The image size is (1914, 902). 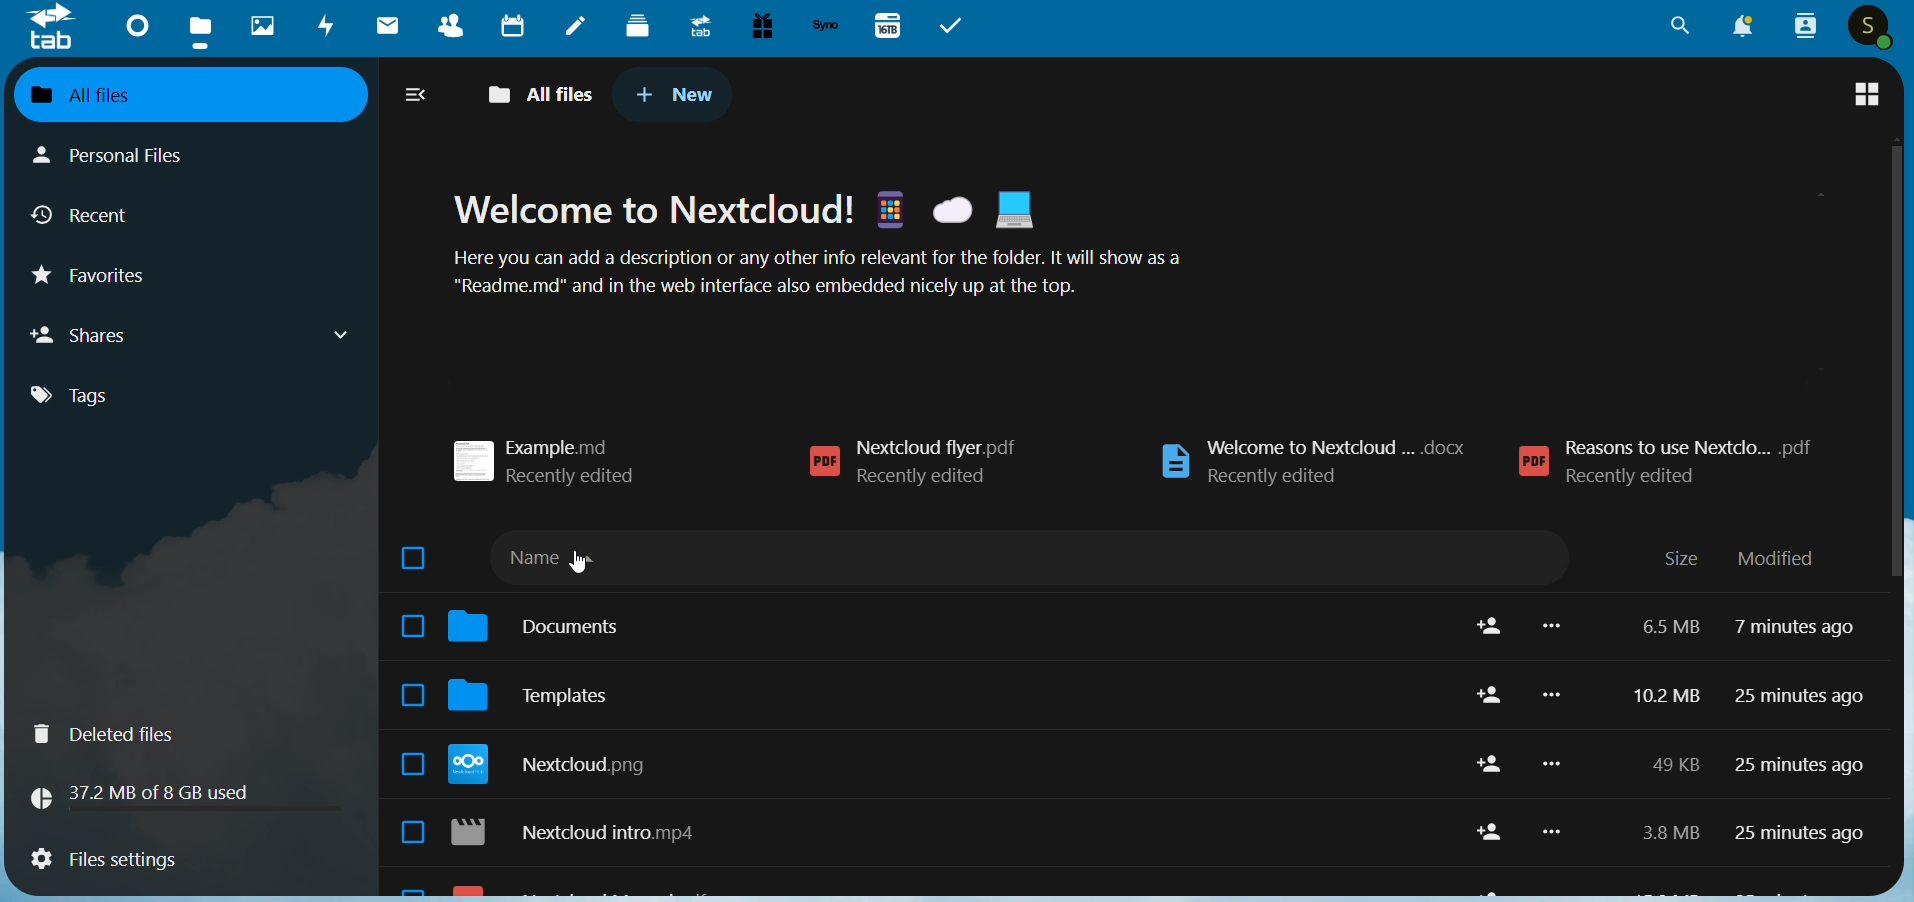 What do you see at coordinates (813, 662) in the screenshot?
I see `reordered folder` at bounding box center [813, 662].